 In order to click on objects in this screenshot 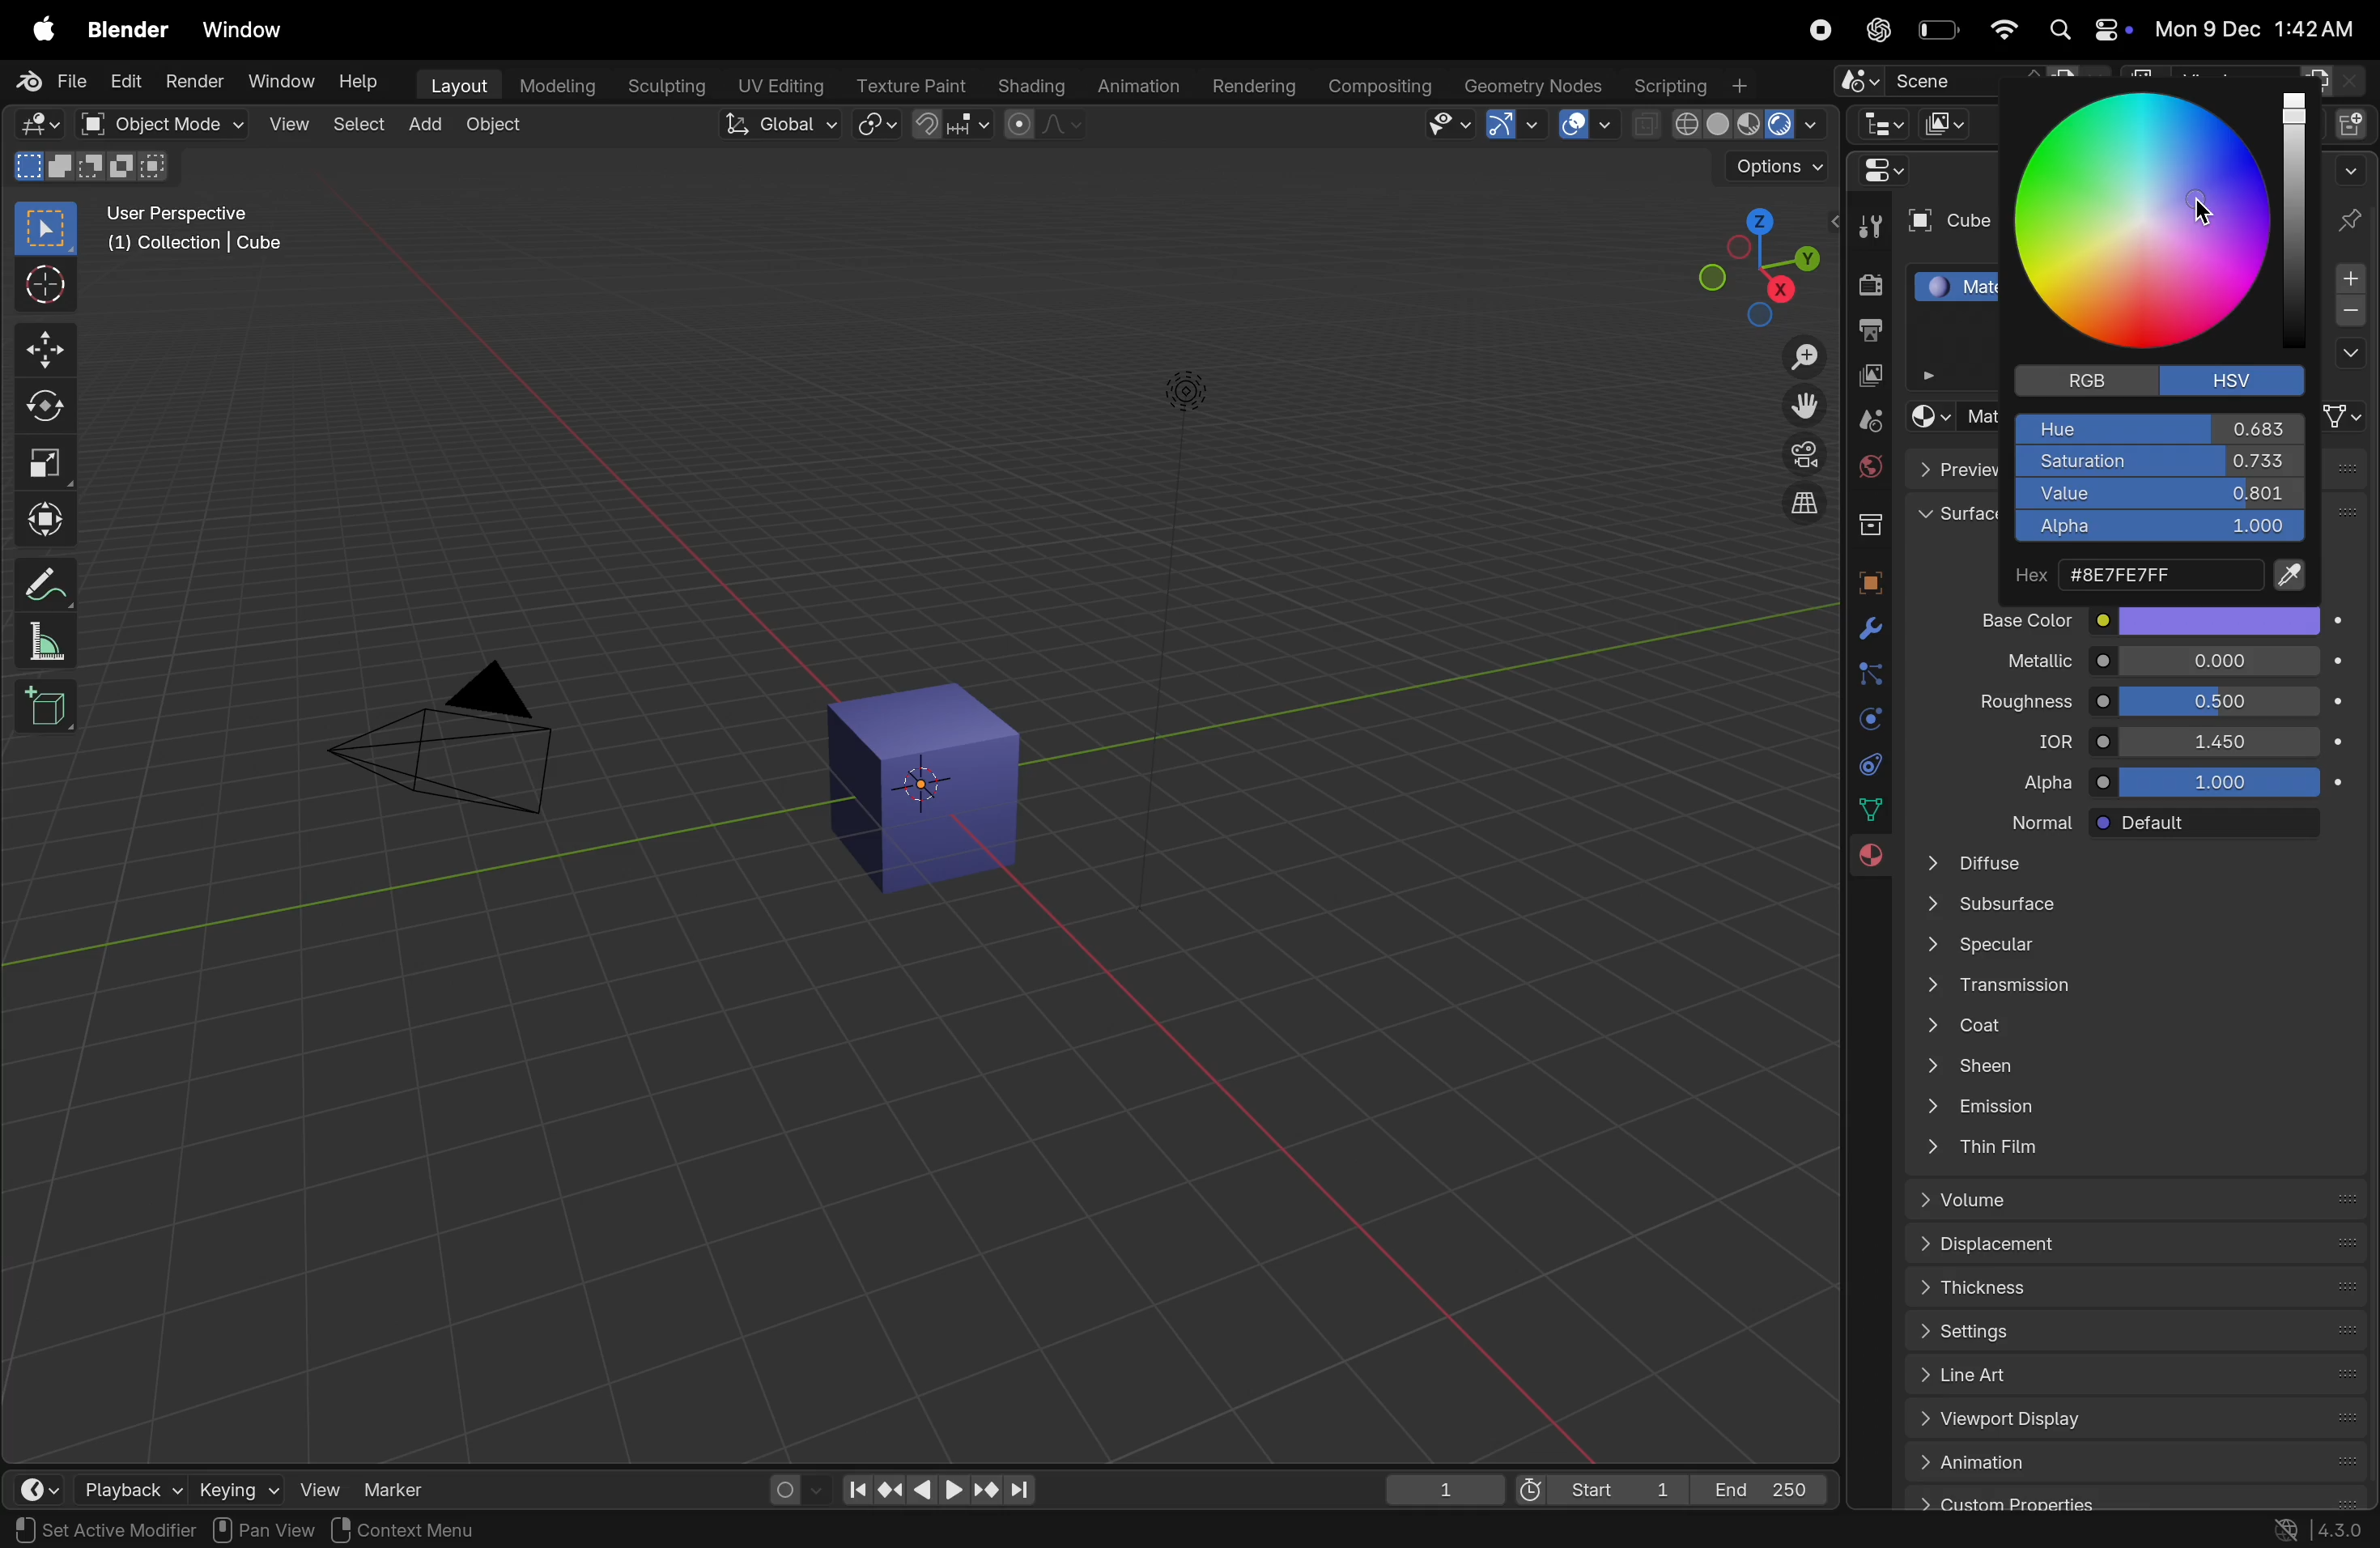, I will do `click(1864, 578)`.